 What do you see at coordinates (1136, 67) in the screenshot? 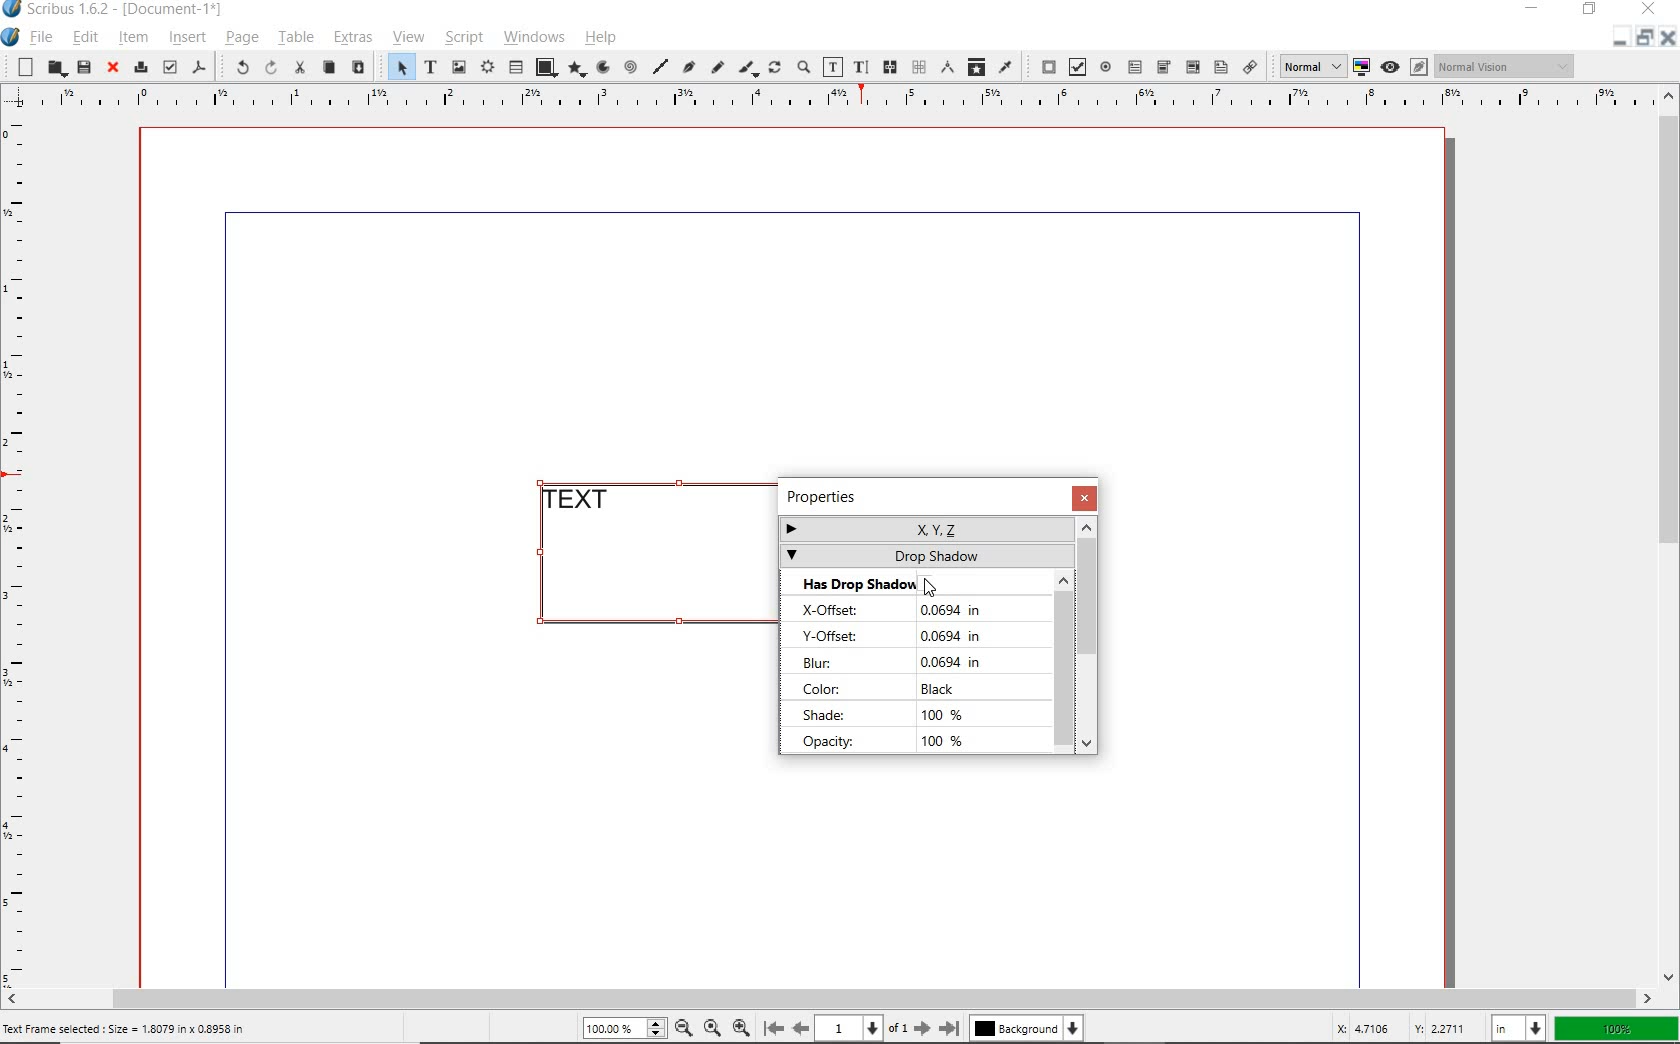
I see `pdf text field` at bounding box center [1136, 67].